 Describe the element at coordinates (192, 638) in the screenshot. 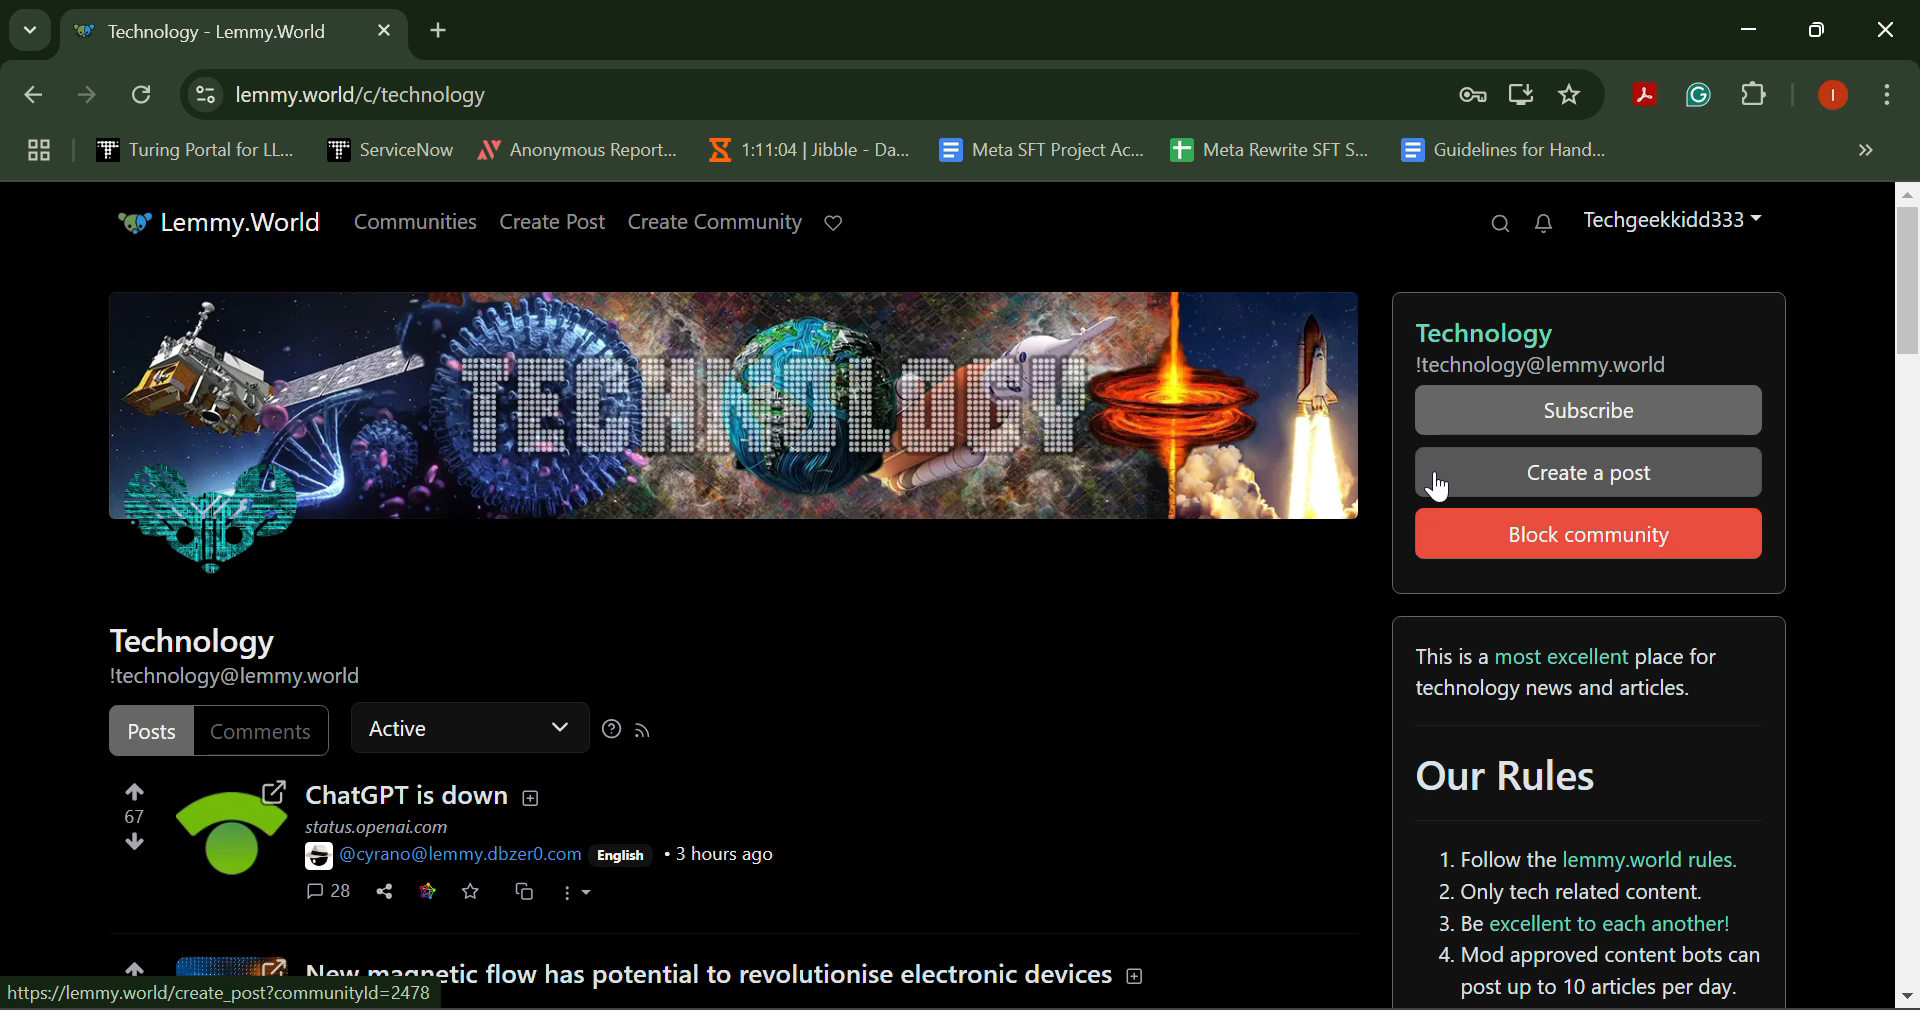

I see `Community Name` at that location.